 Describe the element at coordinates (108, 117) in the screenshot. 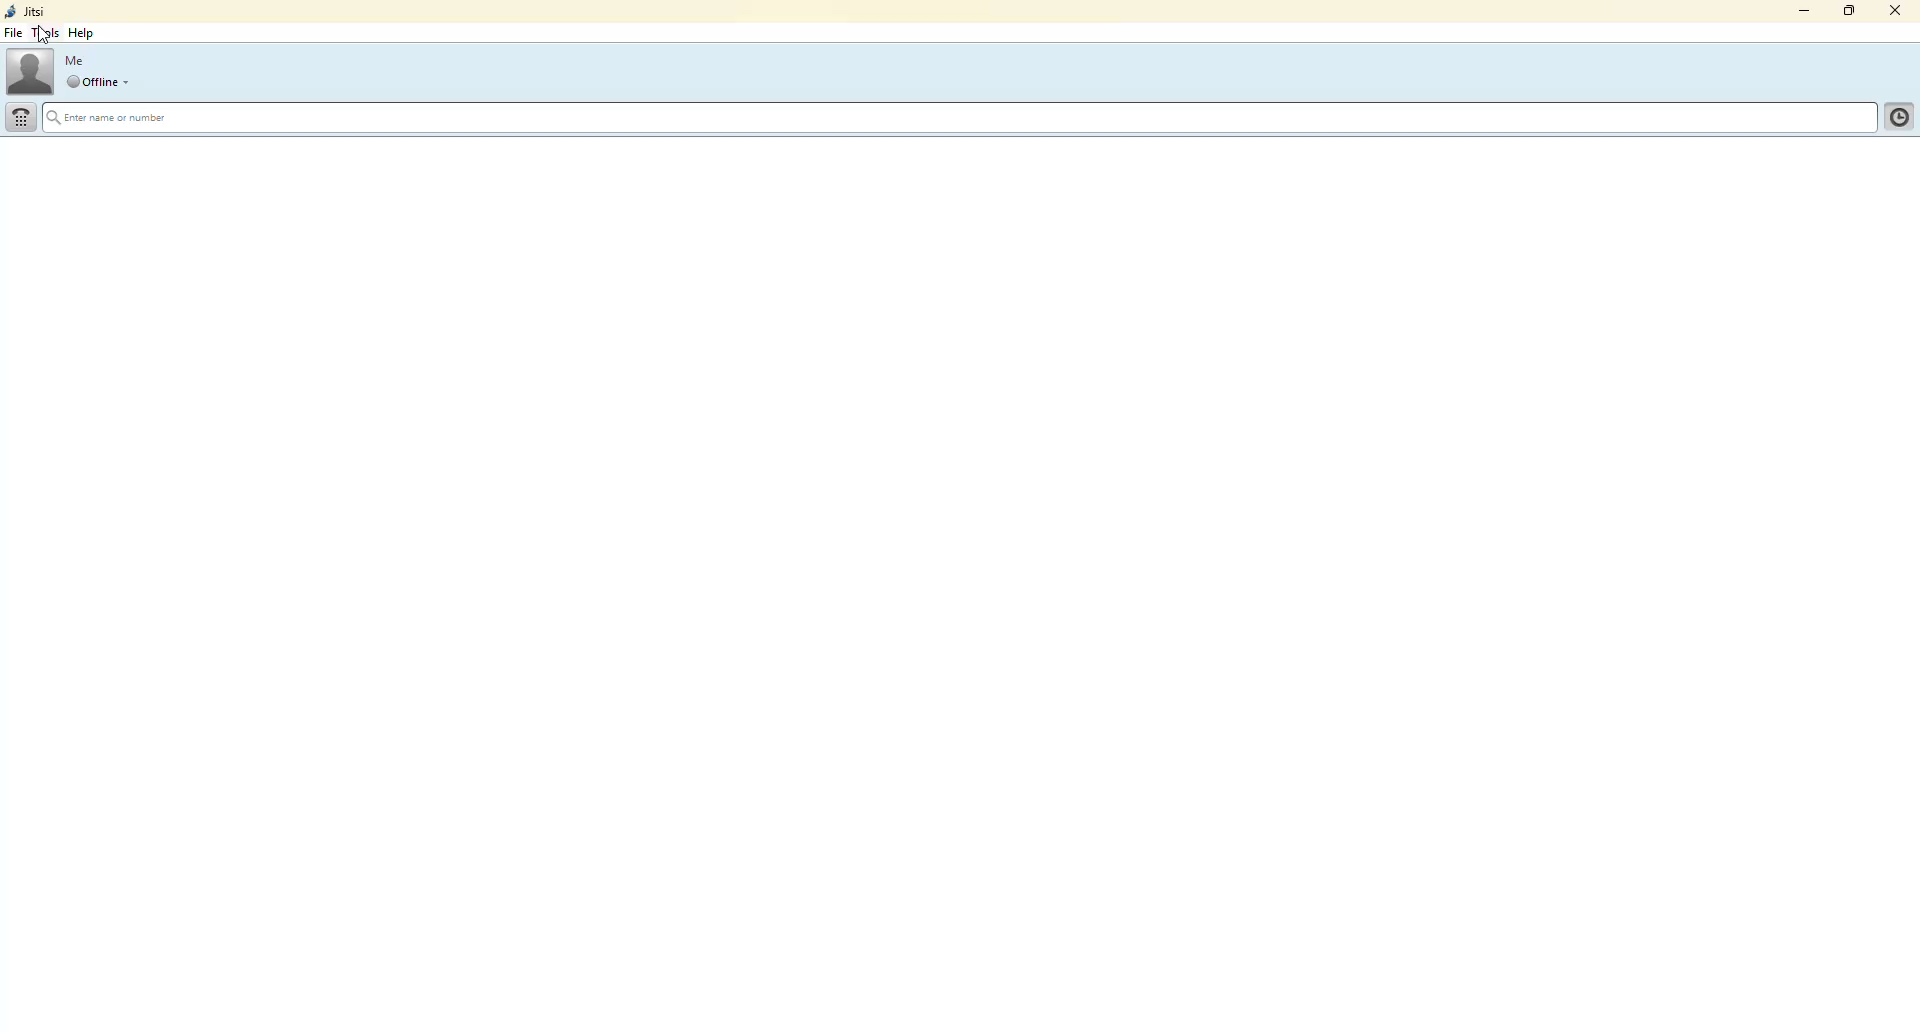

I see `enter name or number` at that location.